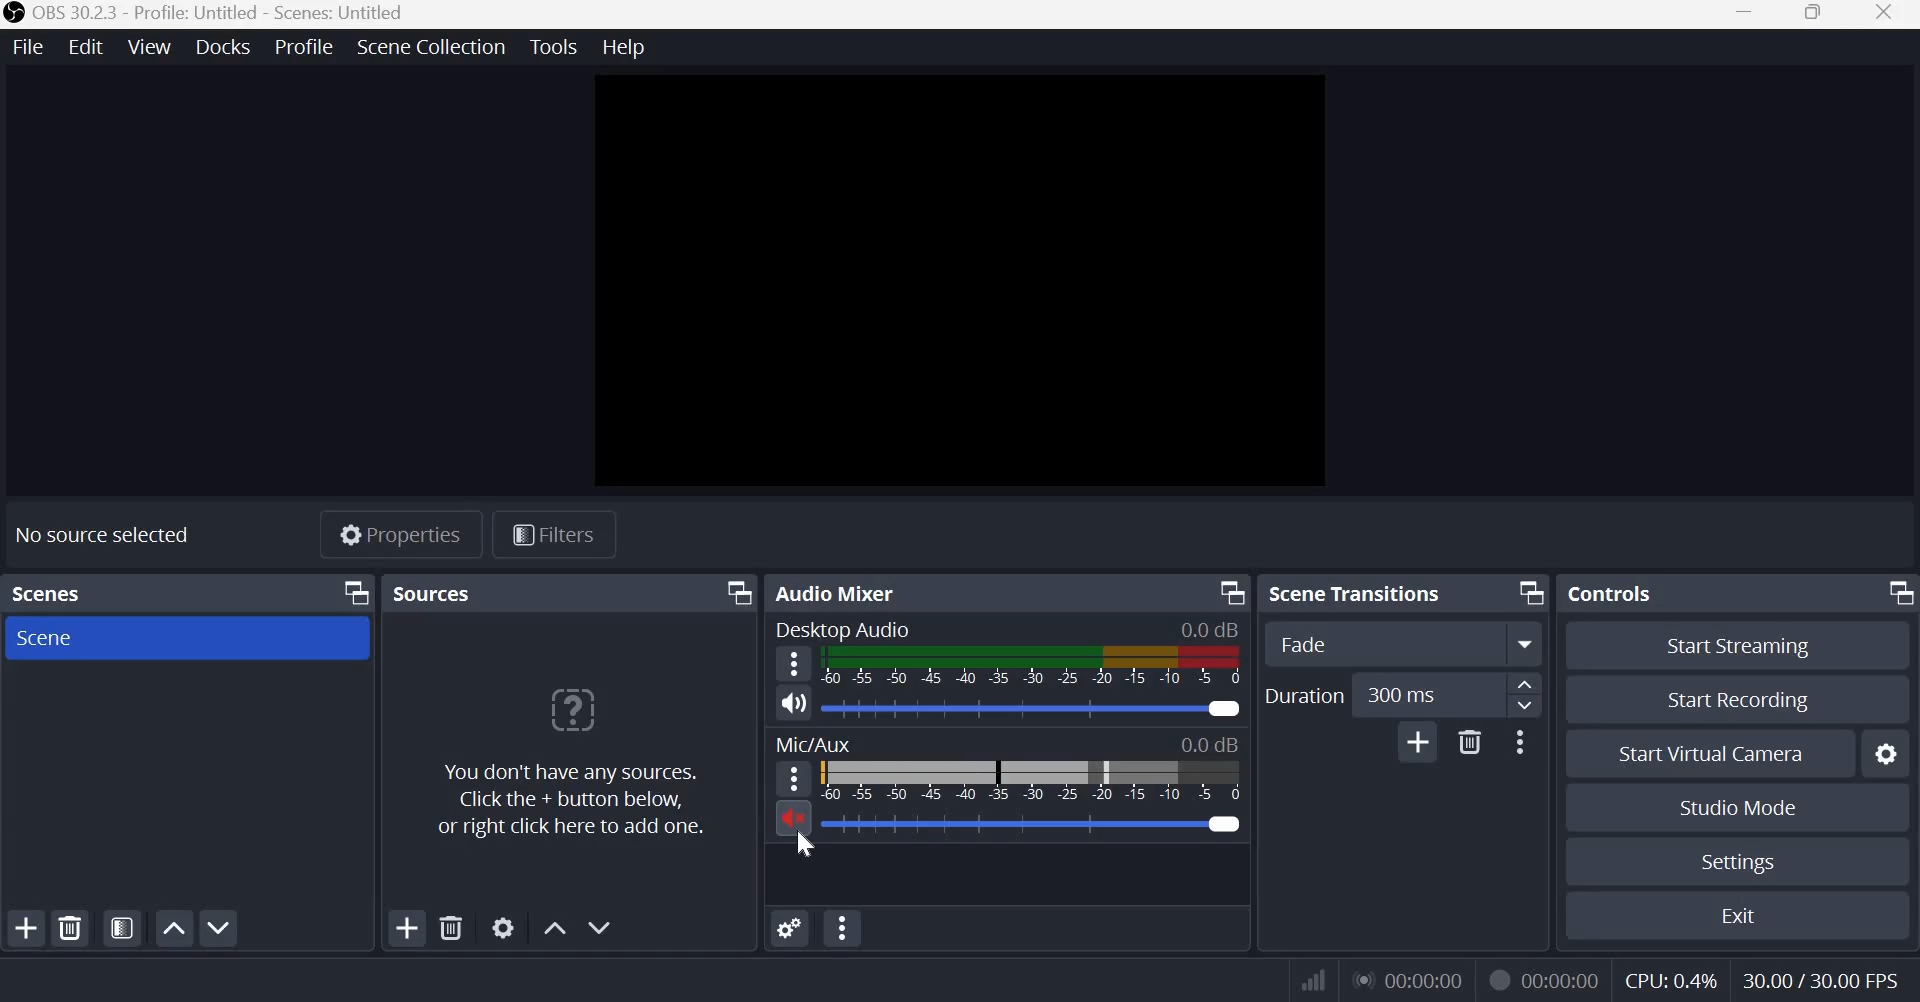 The image size is (1920, 1002). What do you see at coordinates (507, 927) in the screenshot?
I see `Open source properties` at bounding box center [507, 927].